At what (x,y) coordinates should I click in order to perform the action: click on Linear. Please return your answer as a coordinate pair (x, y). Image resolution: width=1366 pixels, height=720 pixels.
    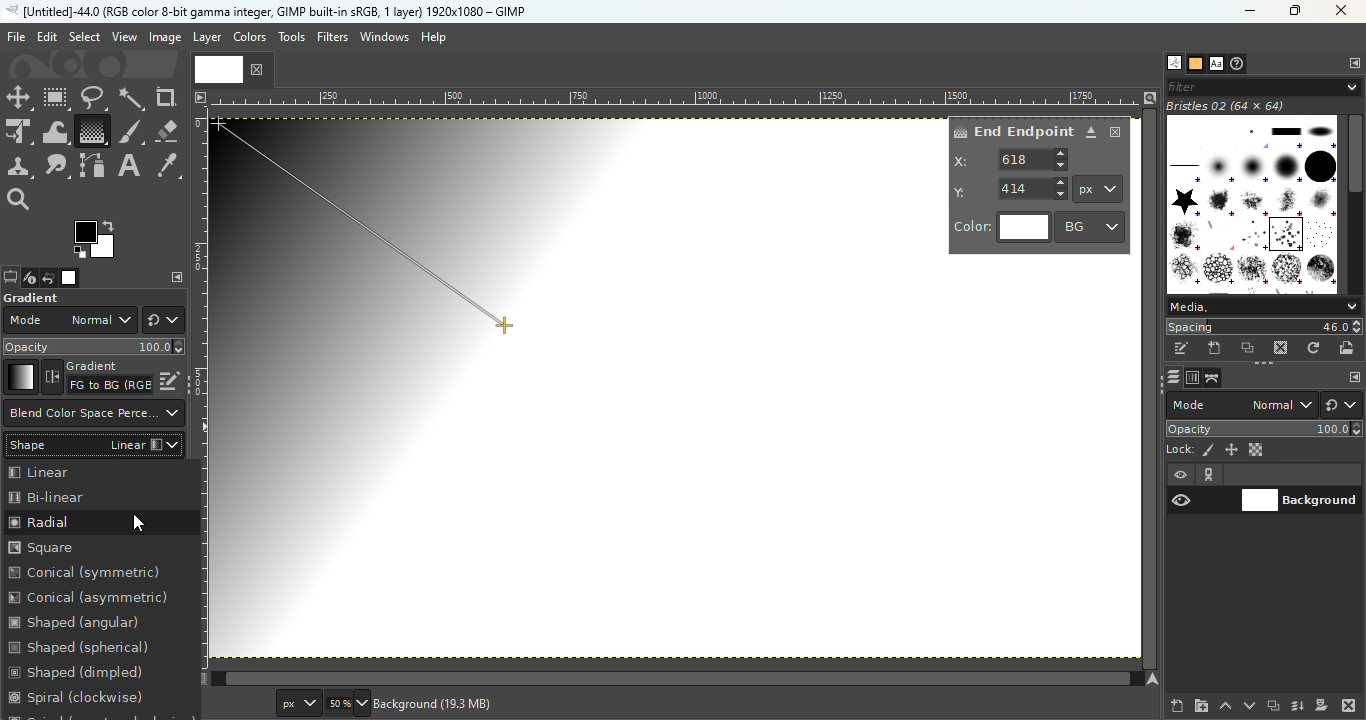
    Looking at the image, I should click on (80, 471).